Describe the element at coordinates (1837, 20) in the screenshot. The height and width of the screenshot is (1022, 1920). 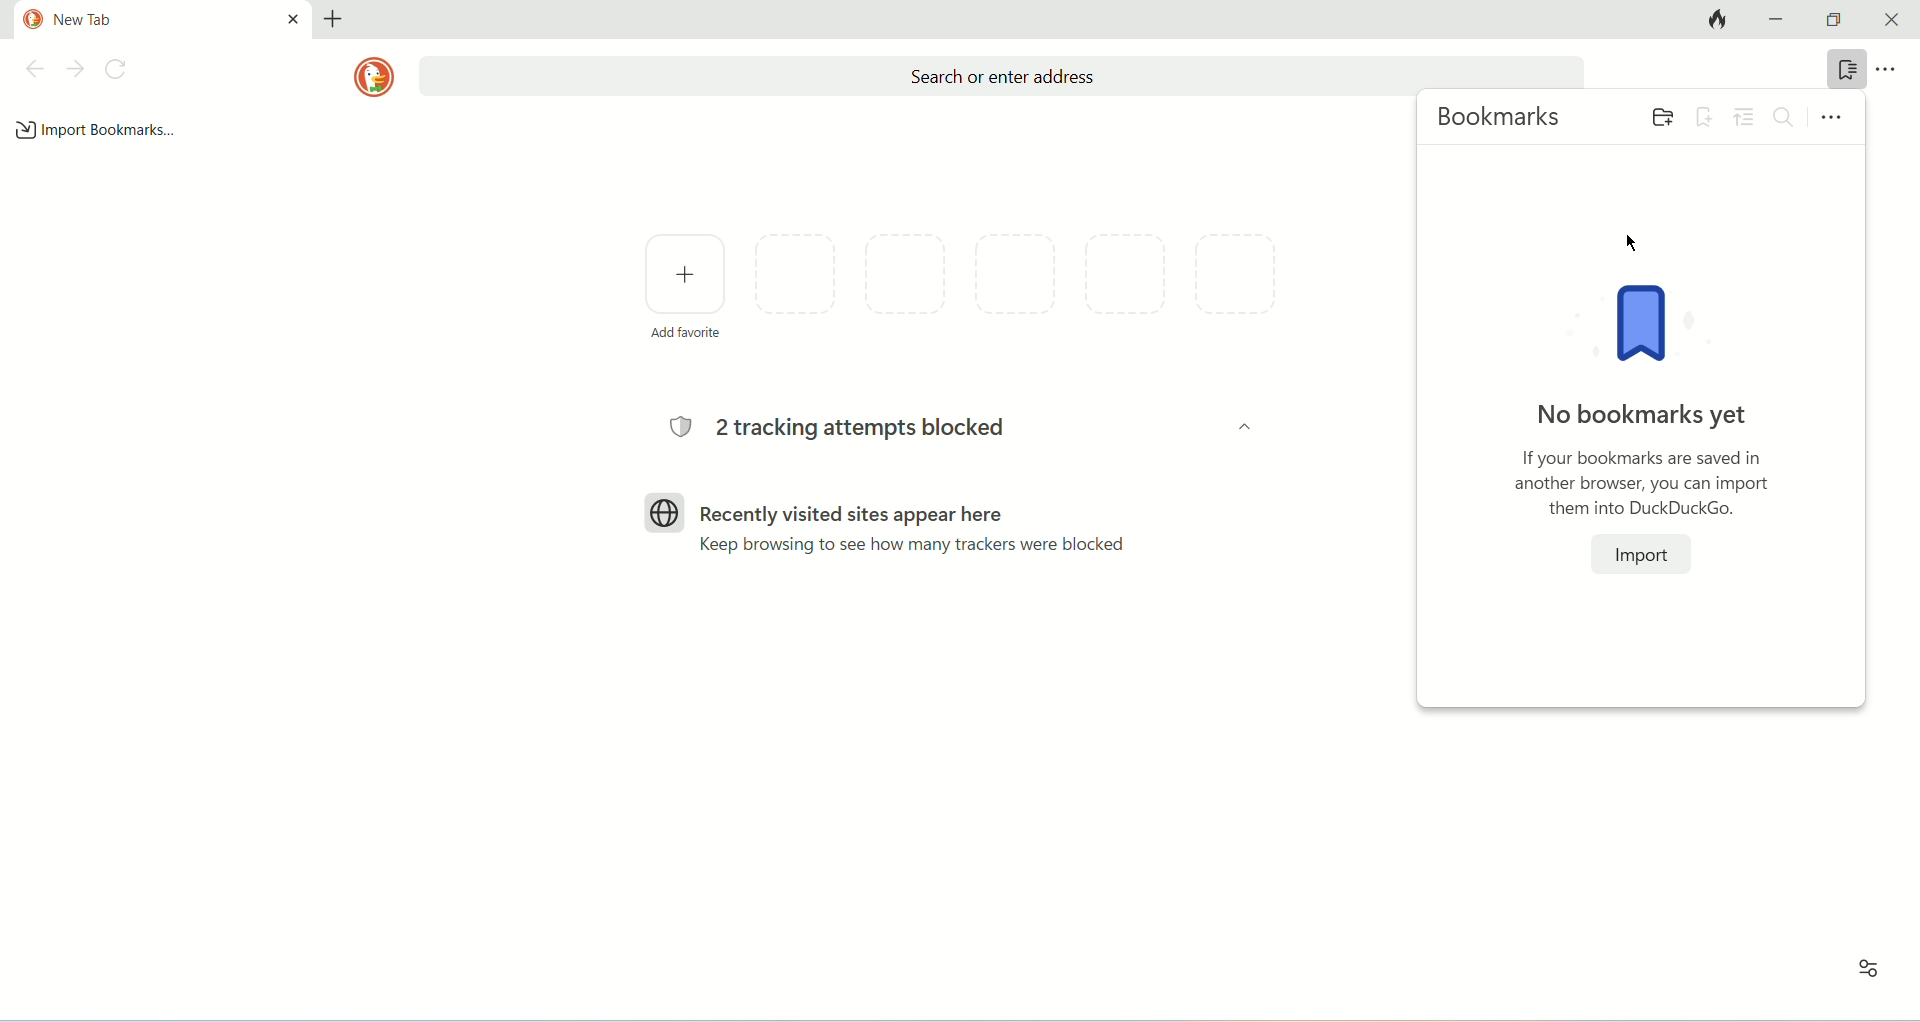
I see `maximize` at that location.